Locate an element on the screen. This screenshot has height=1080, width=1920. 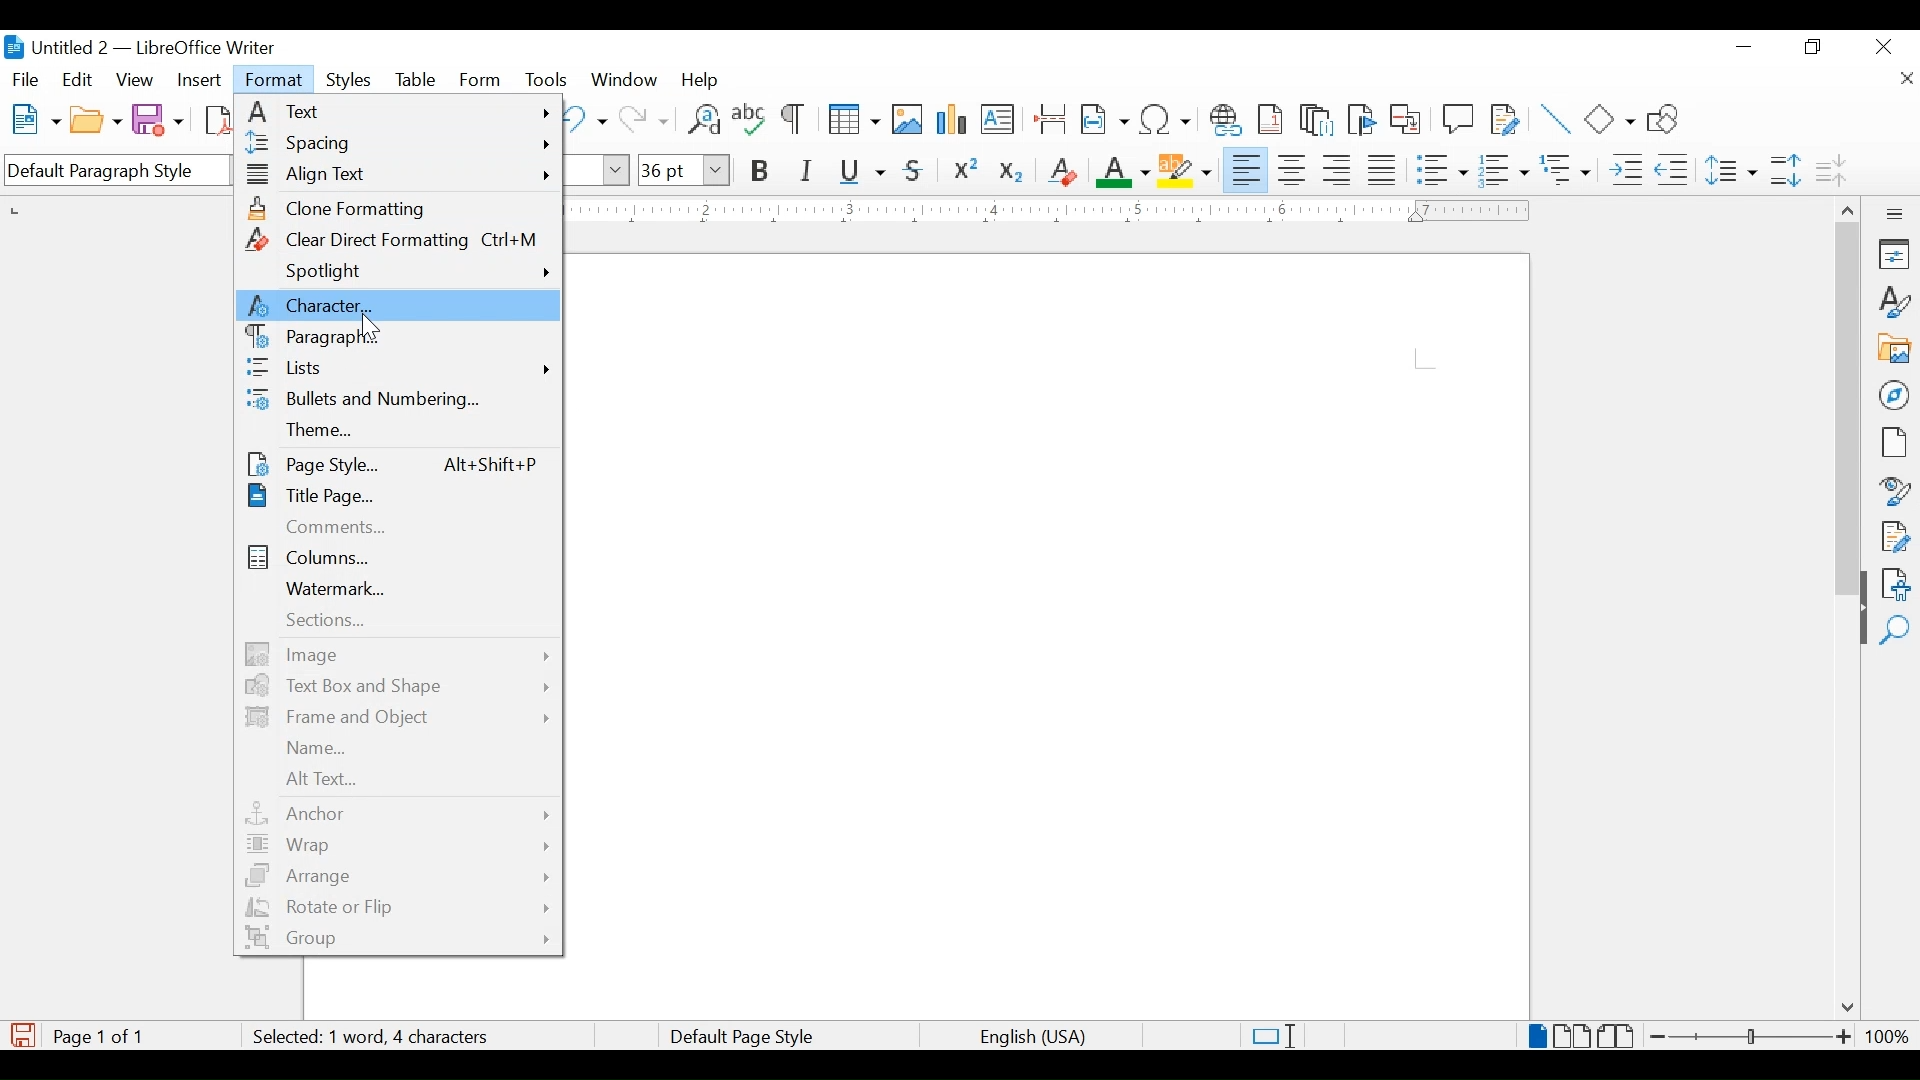
insert footnote is located at coordinates (1274, 119).